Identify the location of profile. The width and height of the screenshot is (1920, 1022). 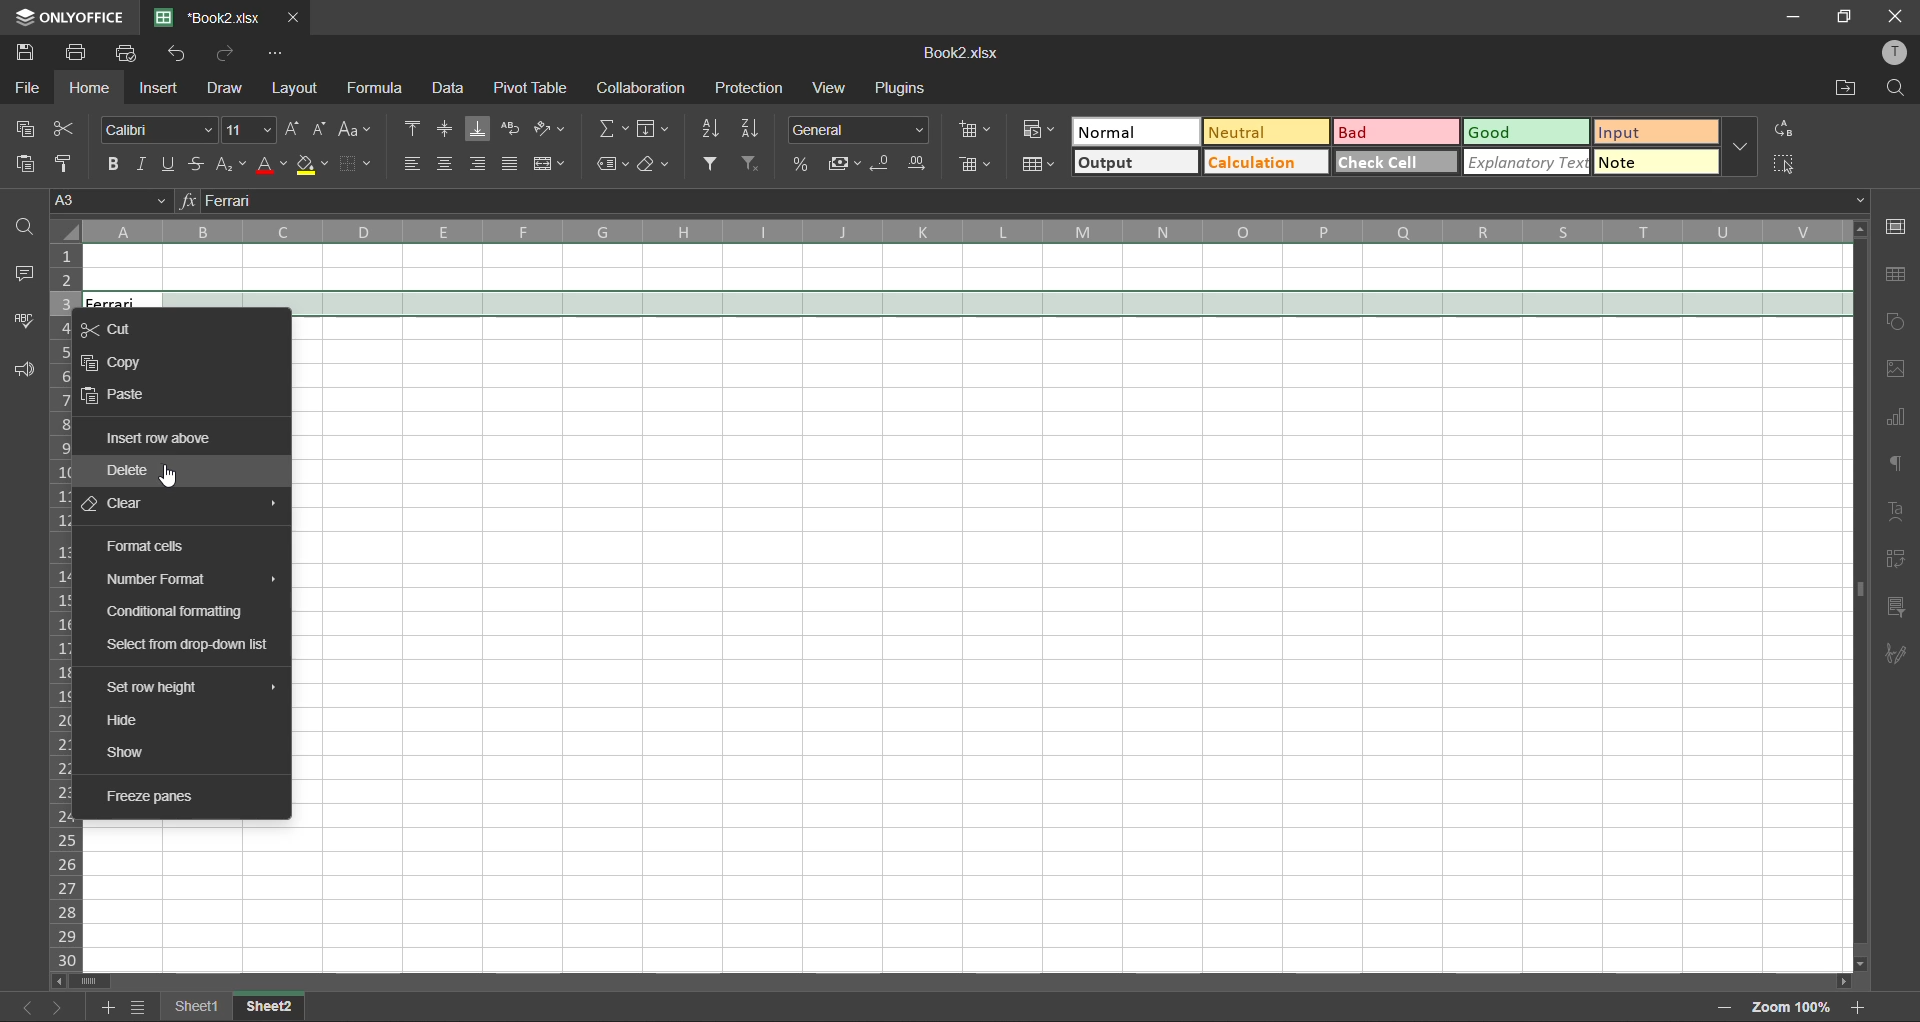
(1892, 53).